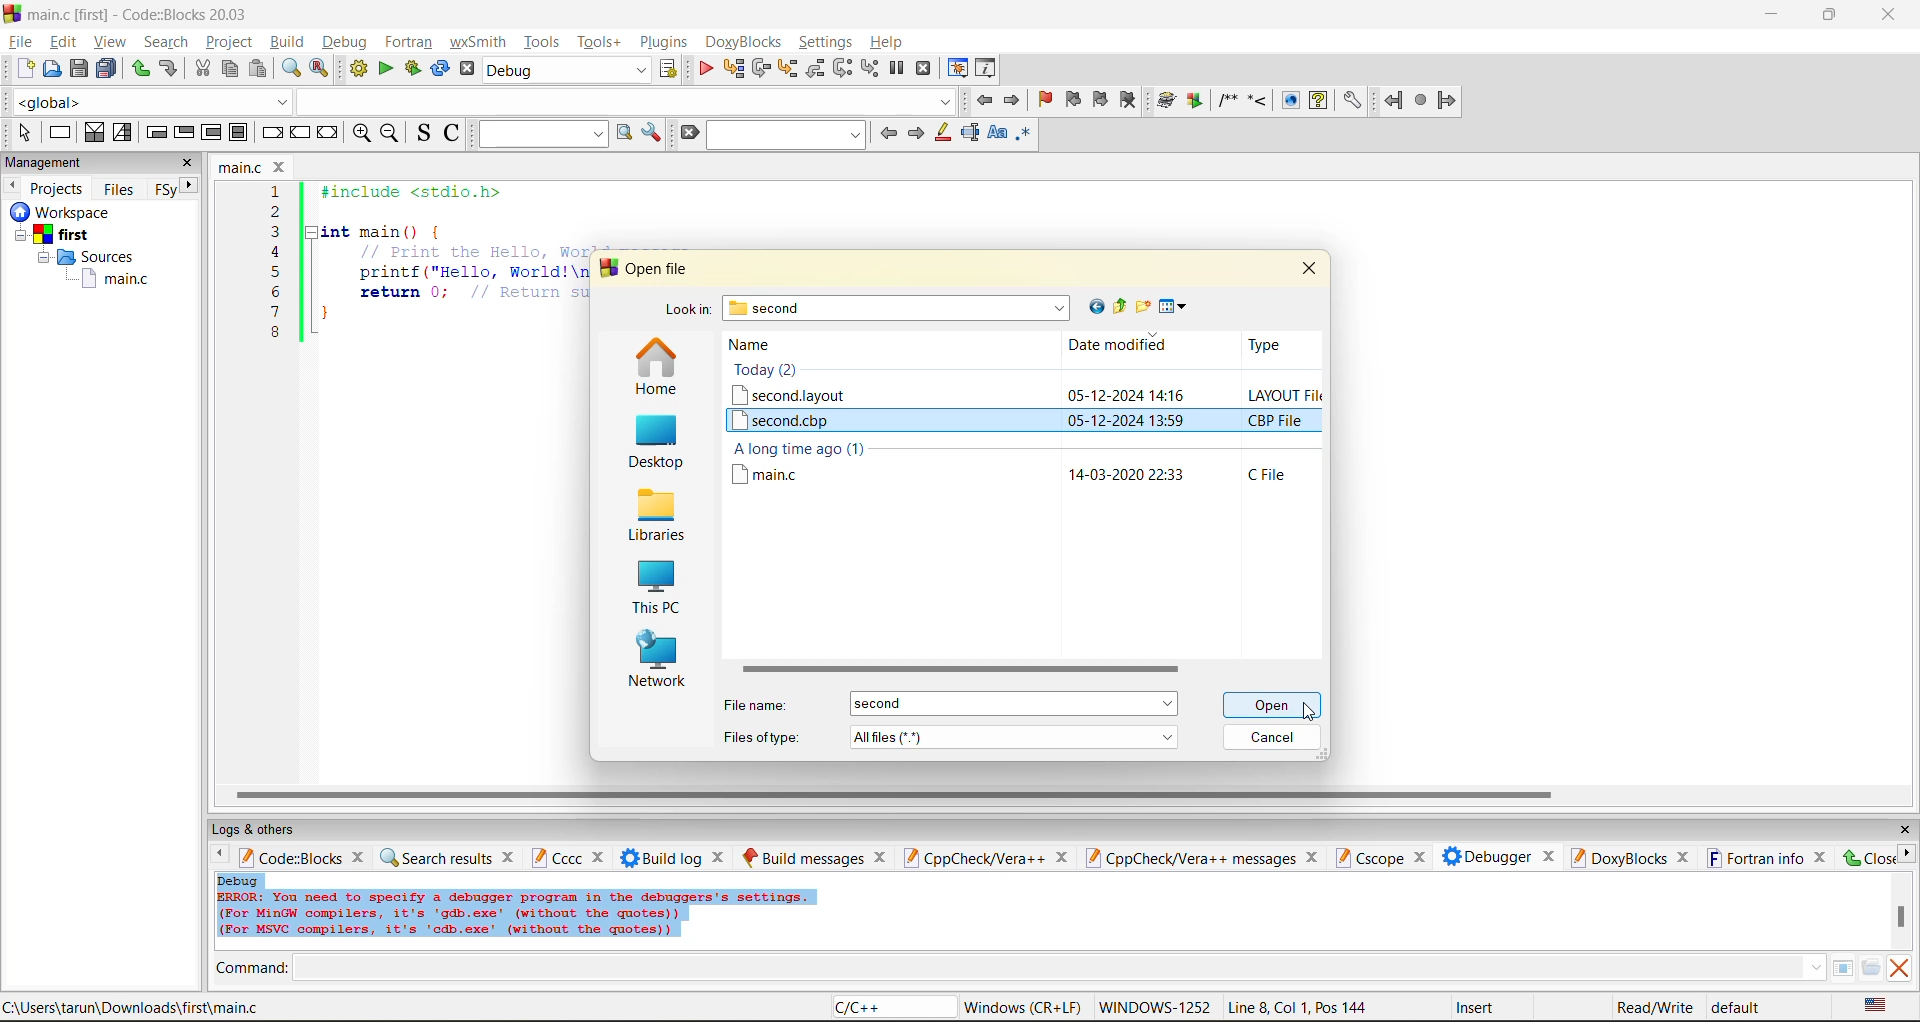 This screenshot has width=1920, height=1022. What do you see at coordinates (794, 420) in the screenshot?
I see `second.cbp file` at bounding box center [794, 420].